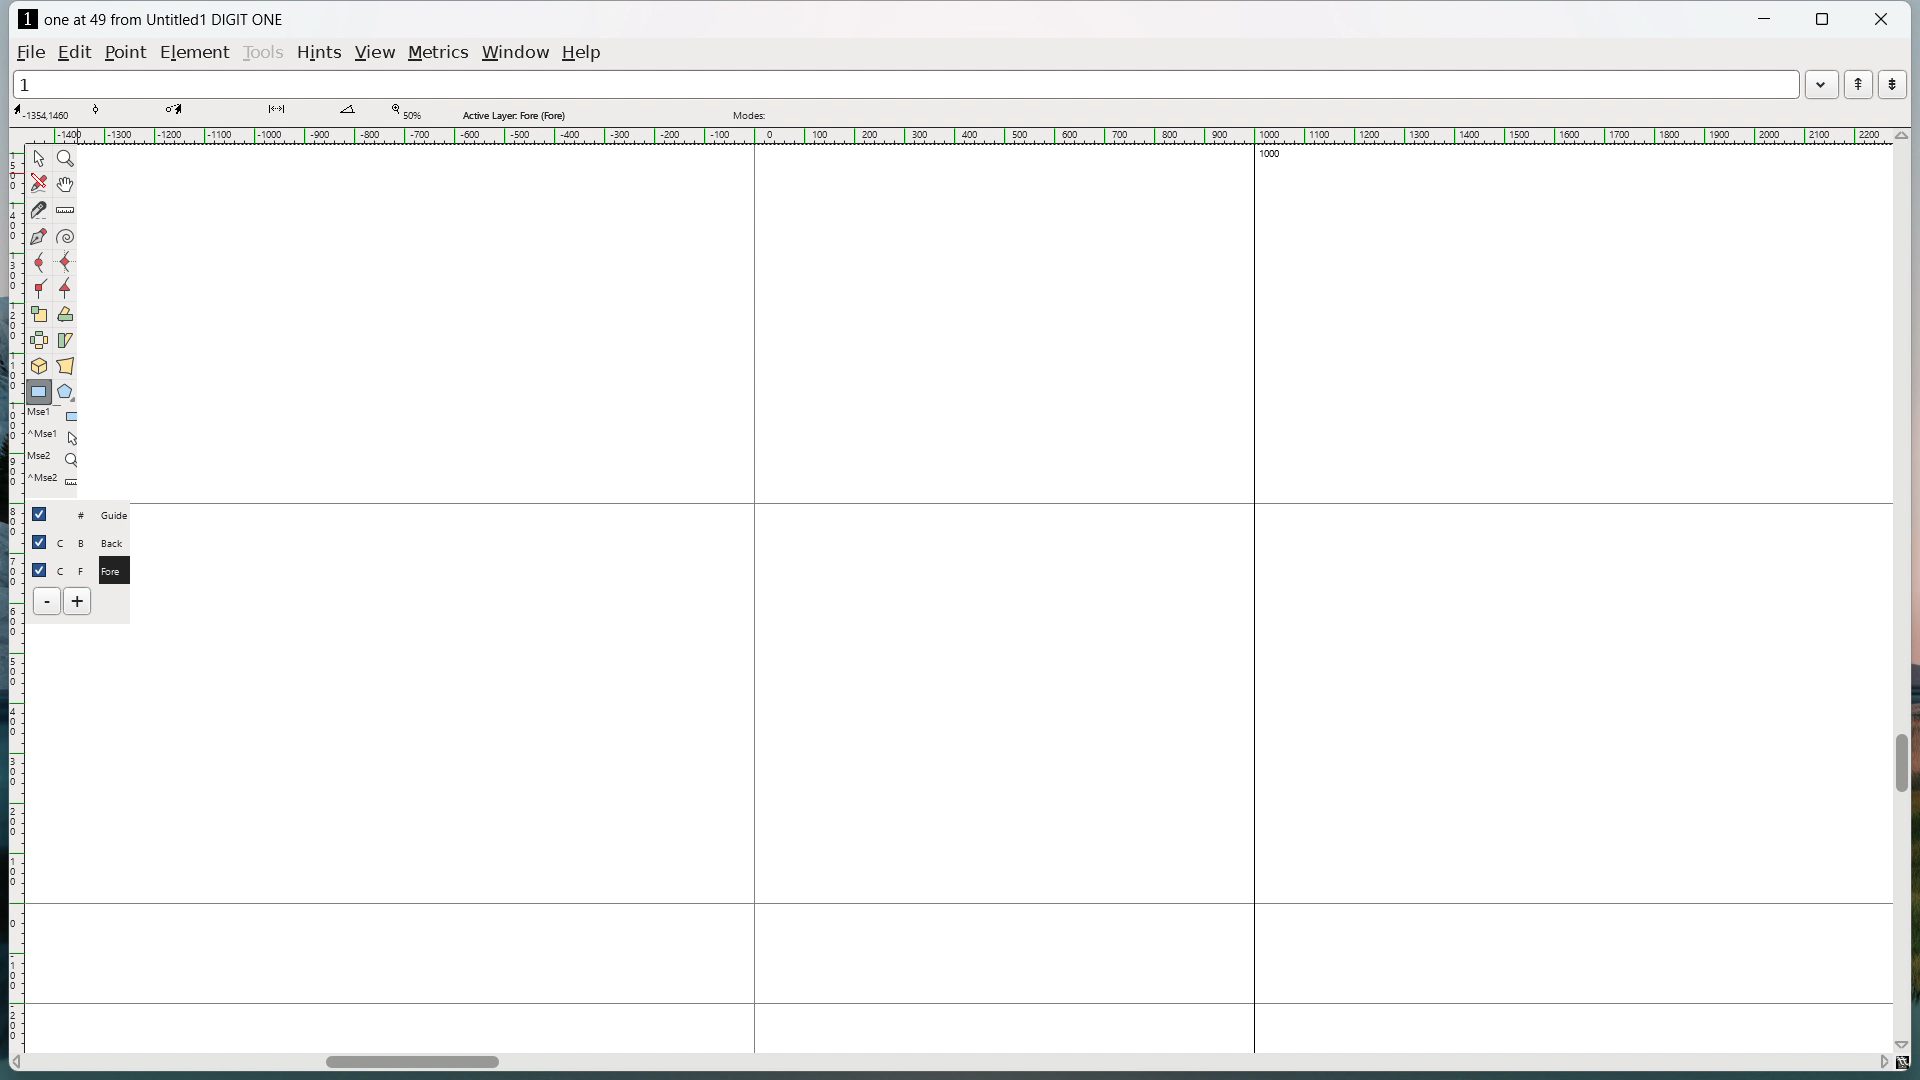  I want to click on element, so click(194, 52).